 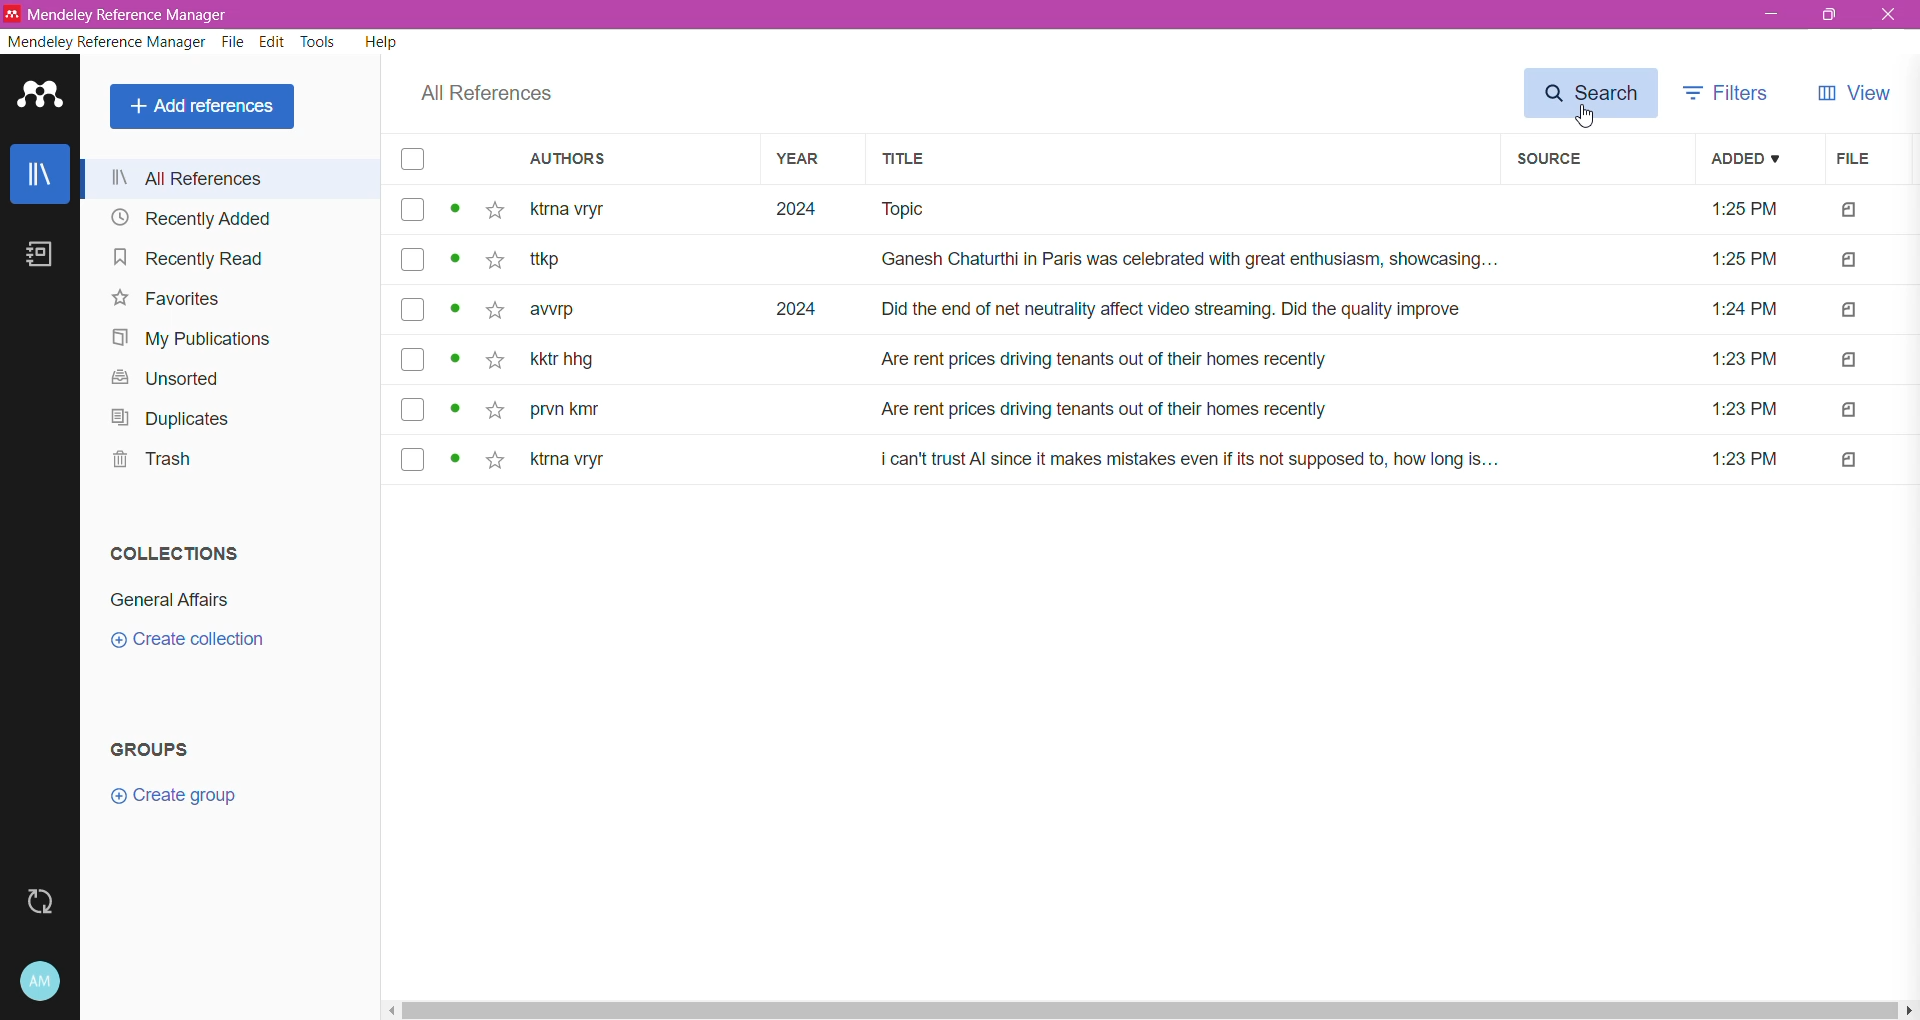 What do you see at coordinates (1849, 262) in the screenshot?
I see `file type` at bounding box center [1849, 262].